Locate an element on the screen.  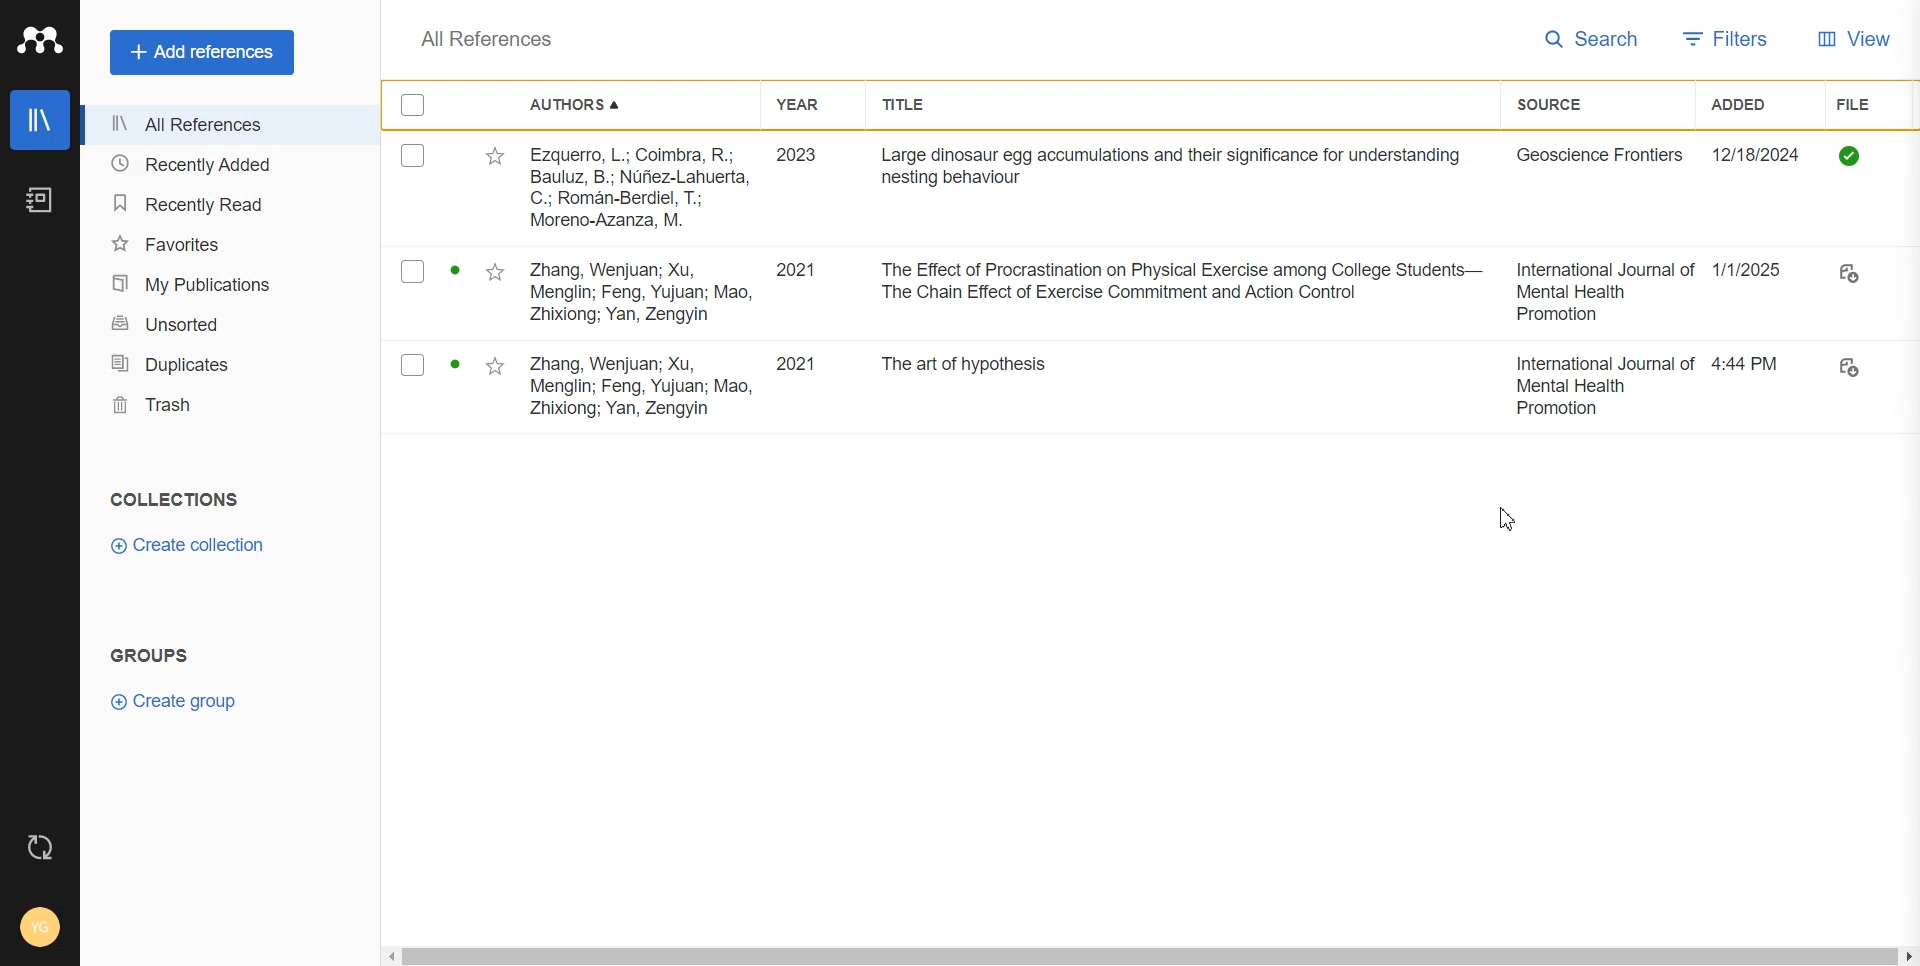
1/1/2025 is located at coordinates (1754, 270).